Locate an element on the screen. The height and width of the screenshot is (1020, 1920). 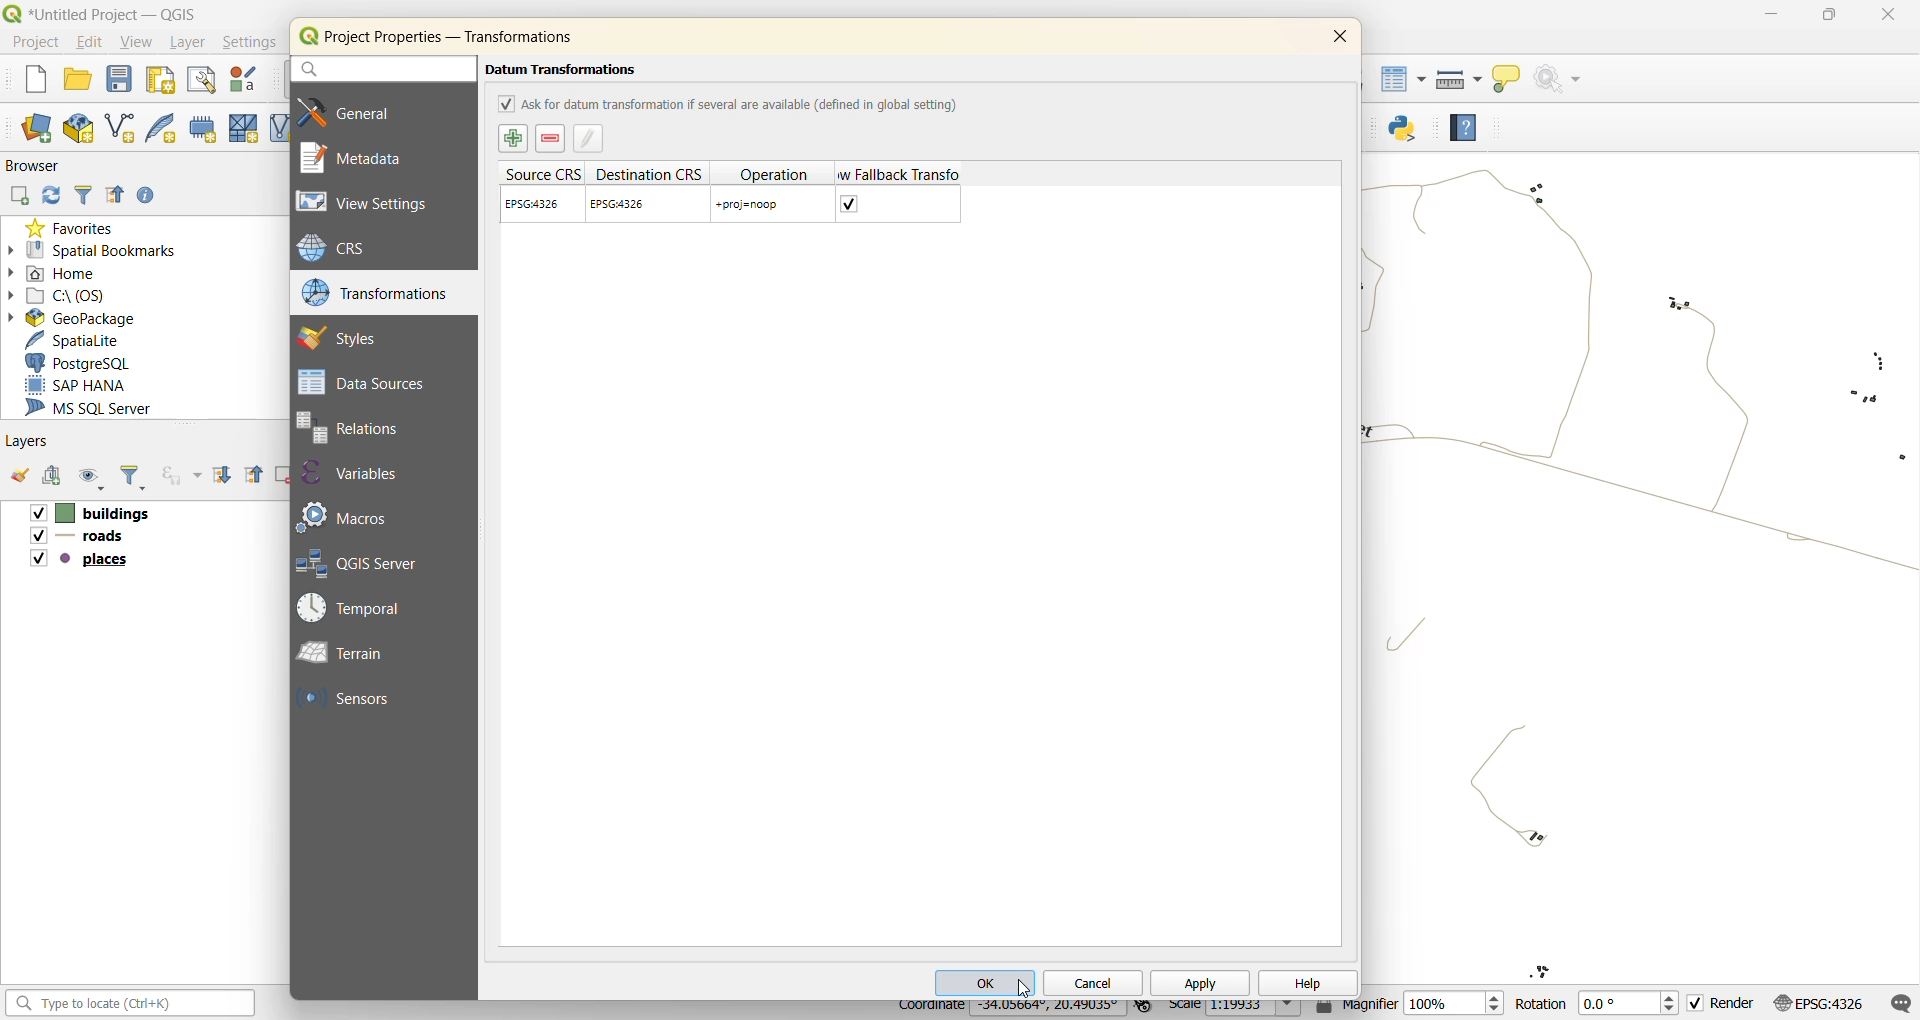
ok is located at coordinates (986, 981).